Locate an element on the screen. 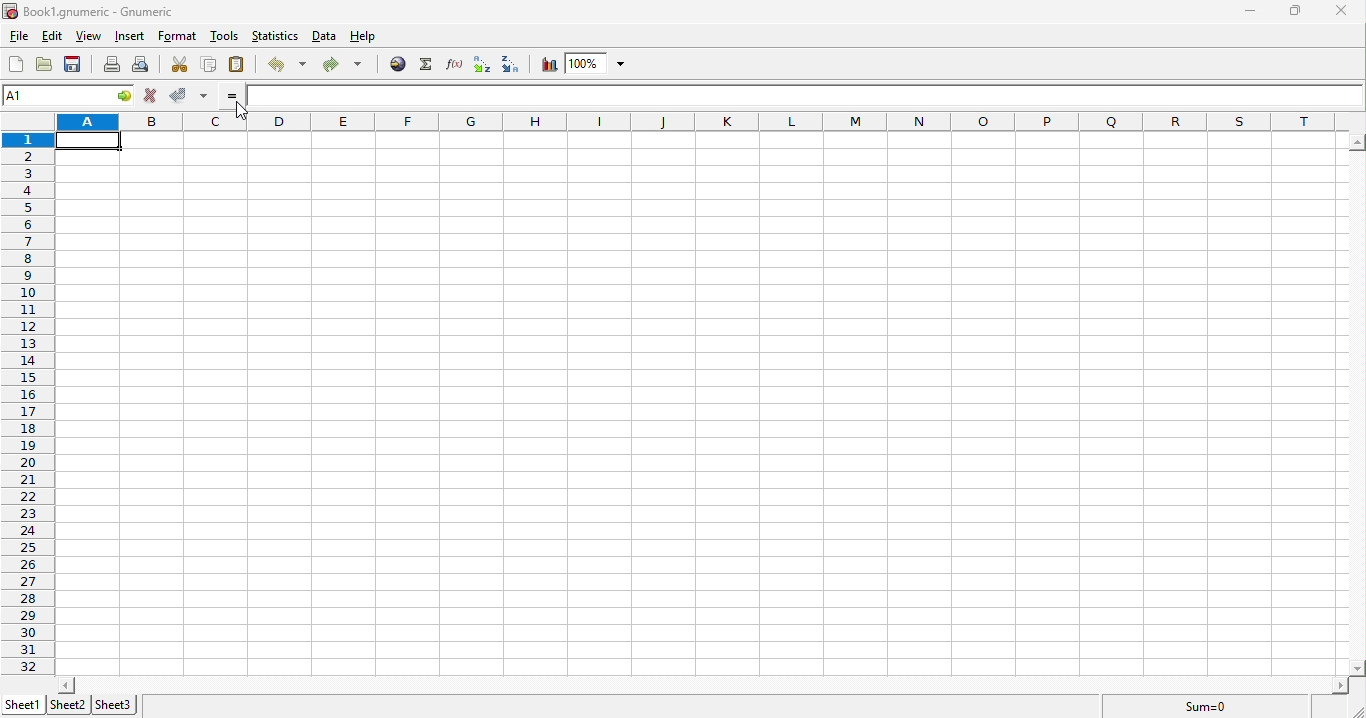 Image resolution: width=1366 pixels, height=718 pixels. open is located at coordinates (45, 65).